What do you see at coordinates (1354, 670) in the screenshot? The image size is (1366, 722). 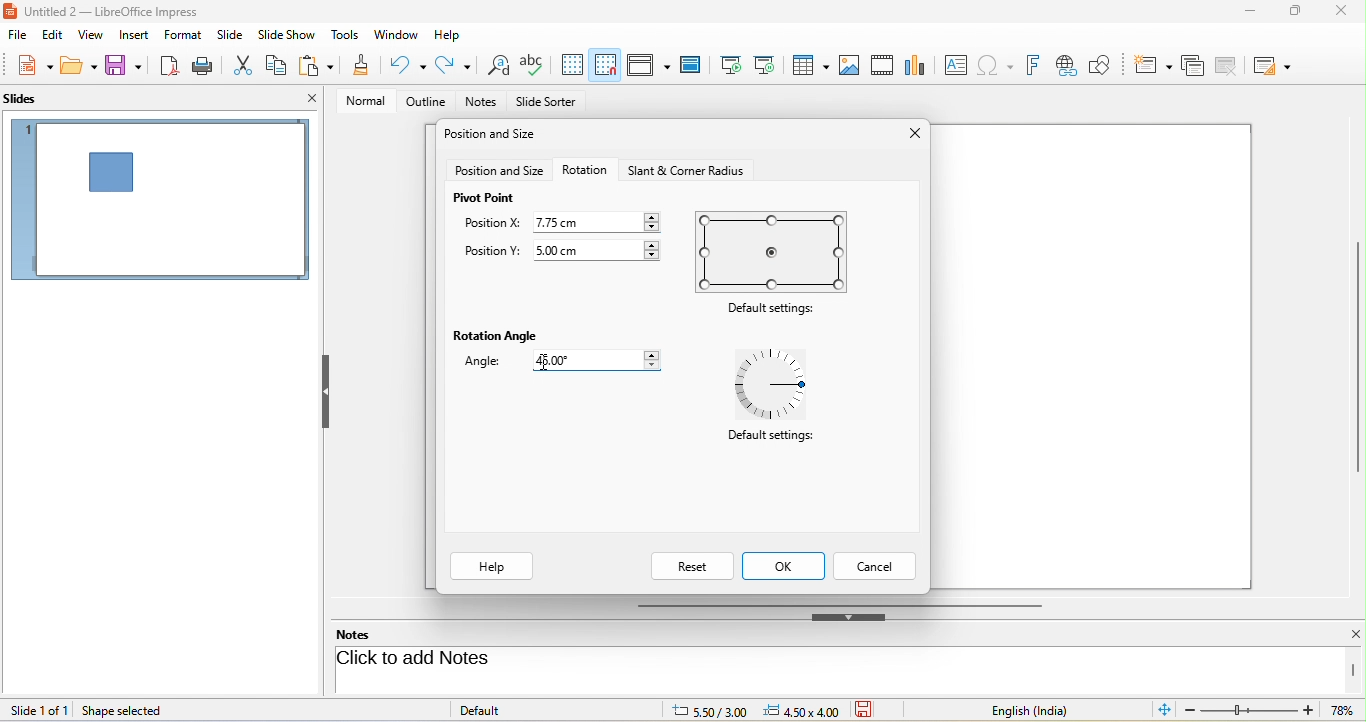 I see `vertical scroll bar` at bounding box center [1354, 670].